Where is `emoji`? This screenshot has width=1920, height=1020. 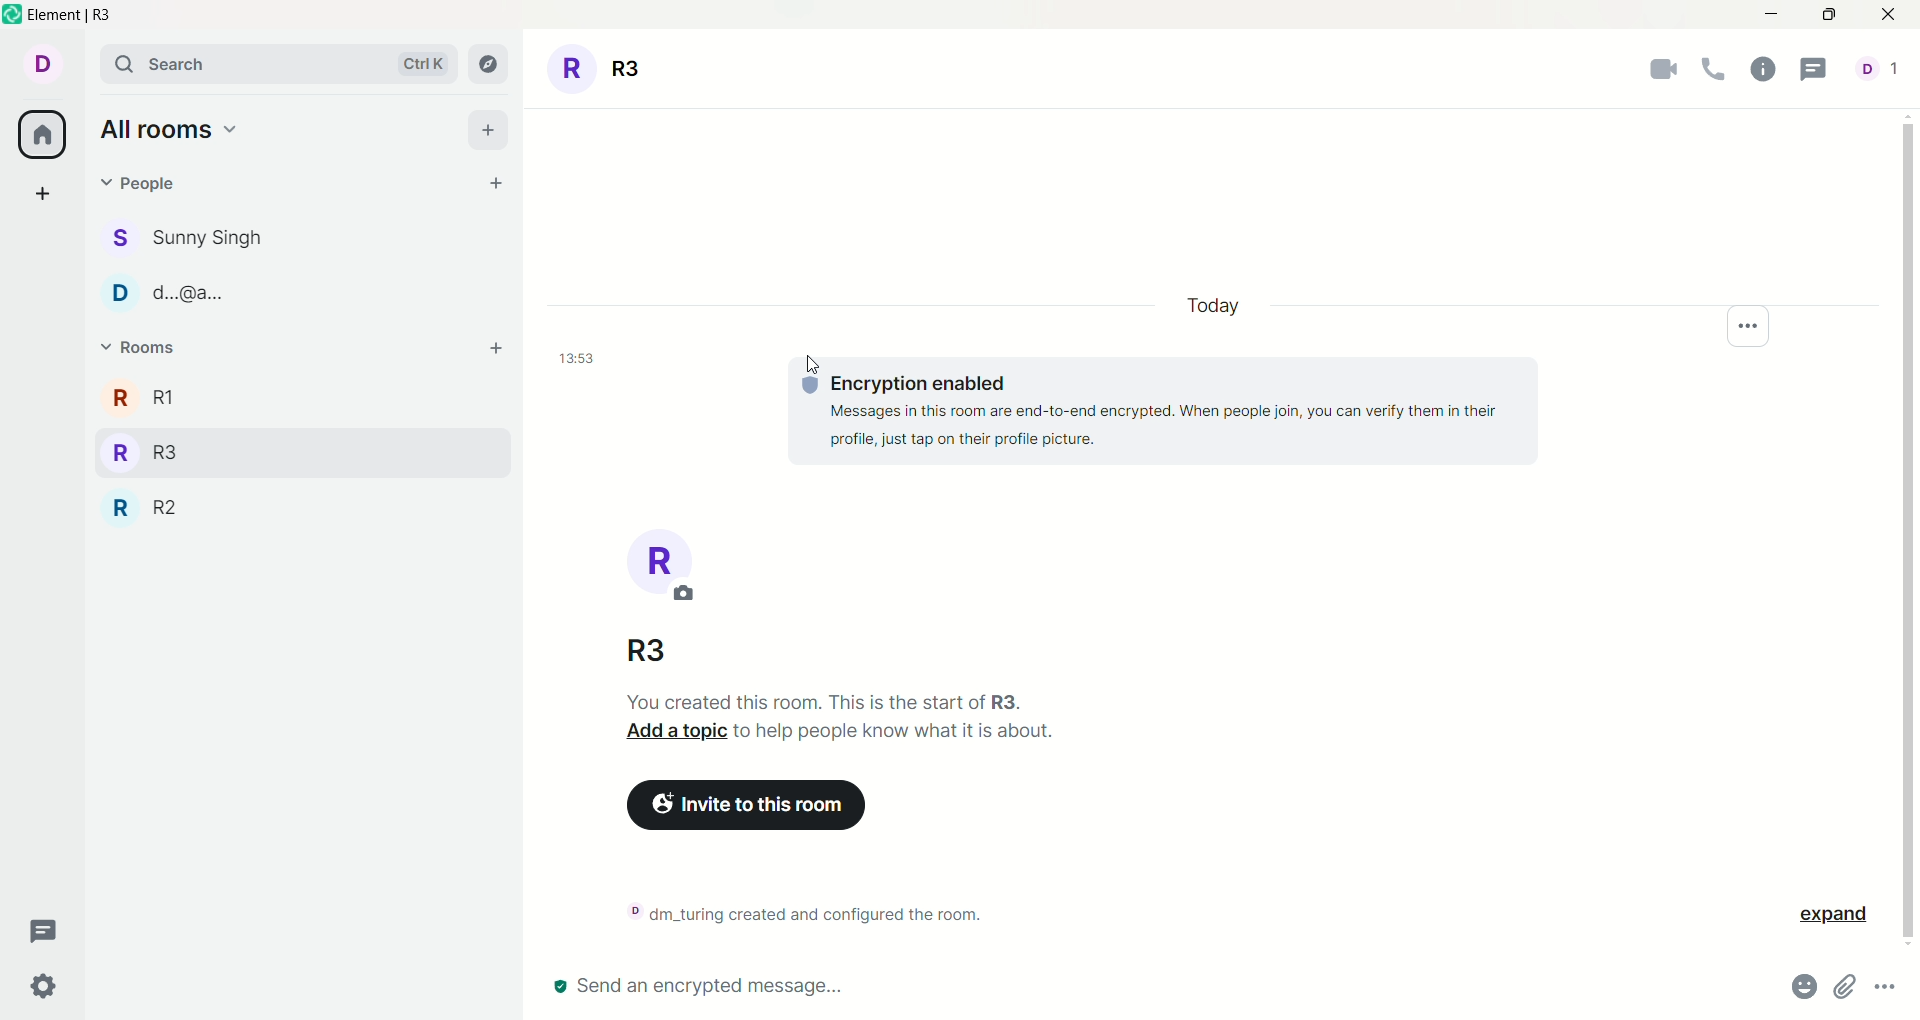
emoji is located at coordinates (1803, 987).